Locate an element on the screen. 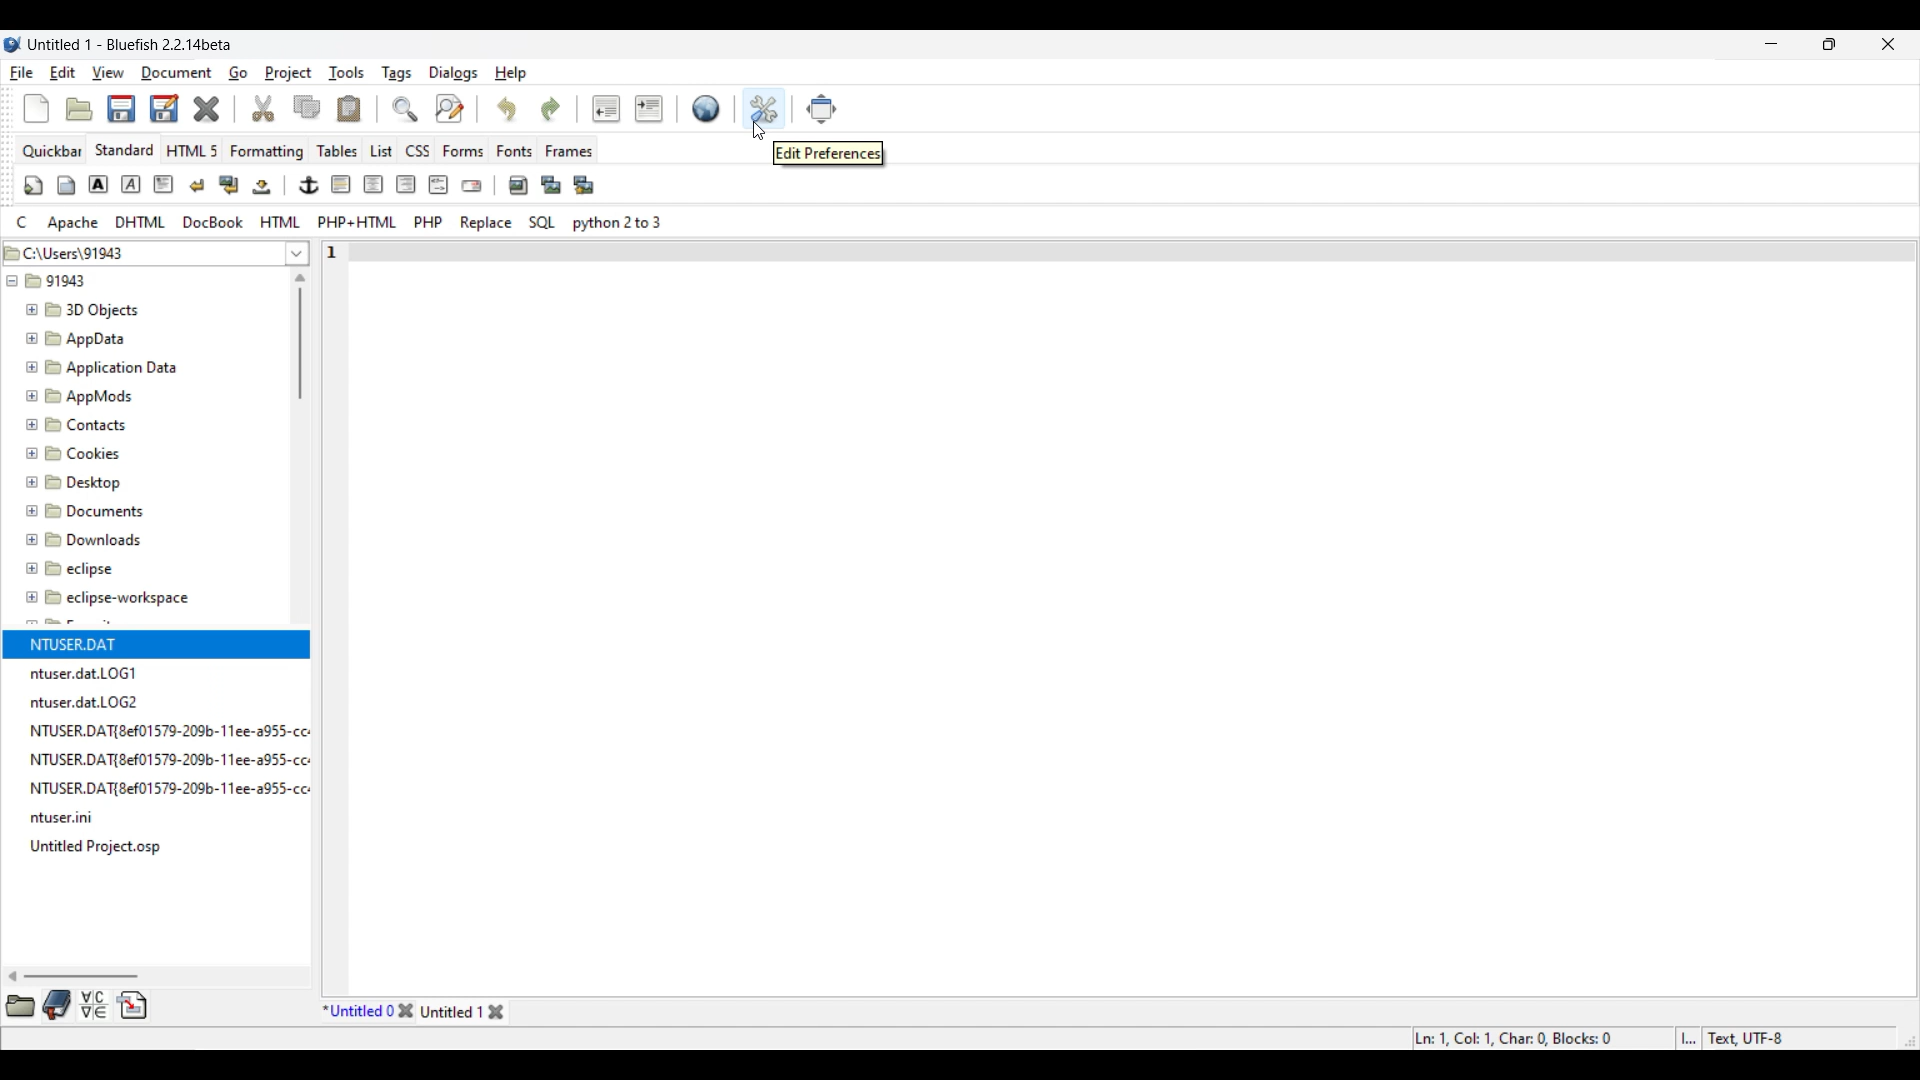 Image resolution: width=1920 pixels, height=1080 pixels. Default settings is located at coordinates (707, 108).